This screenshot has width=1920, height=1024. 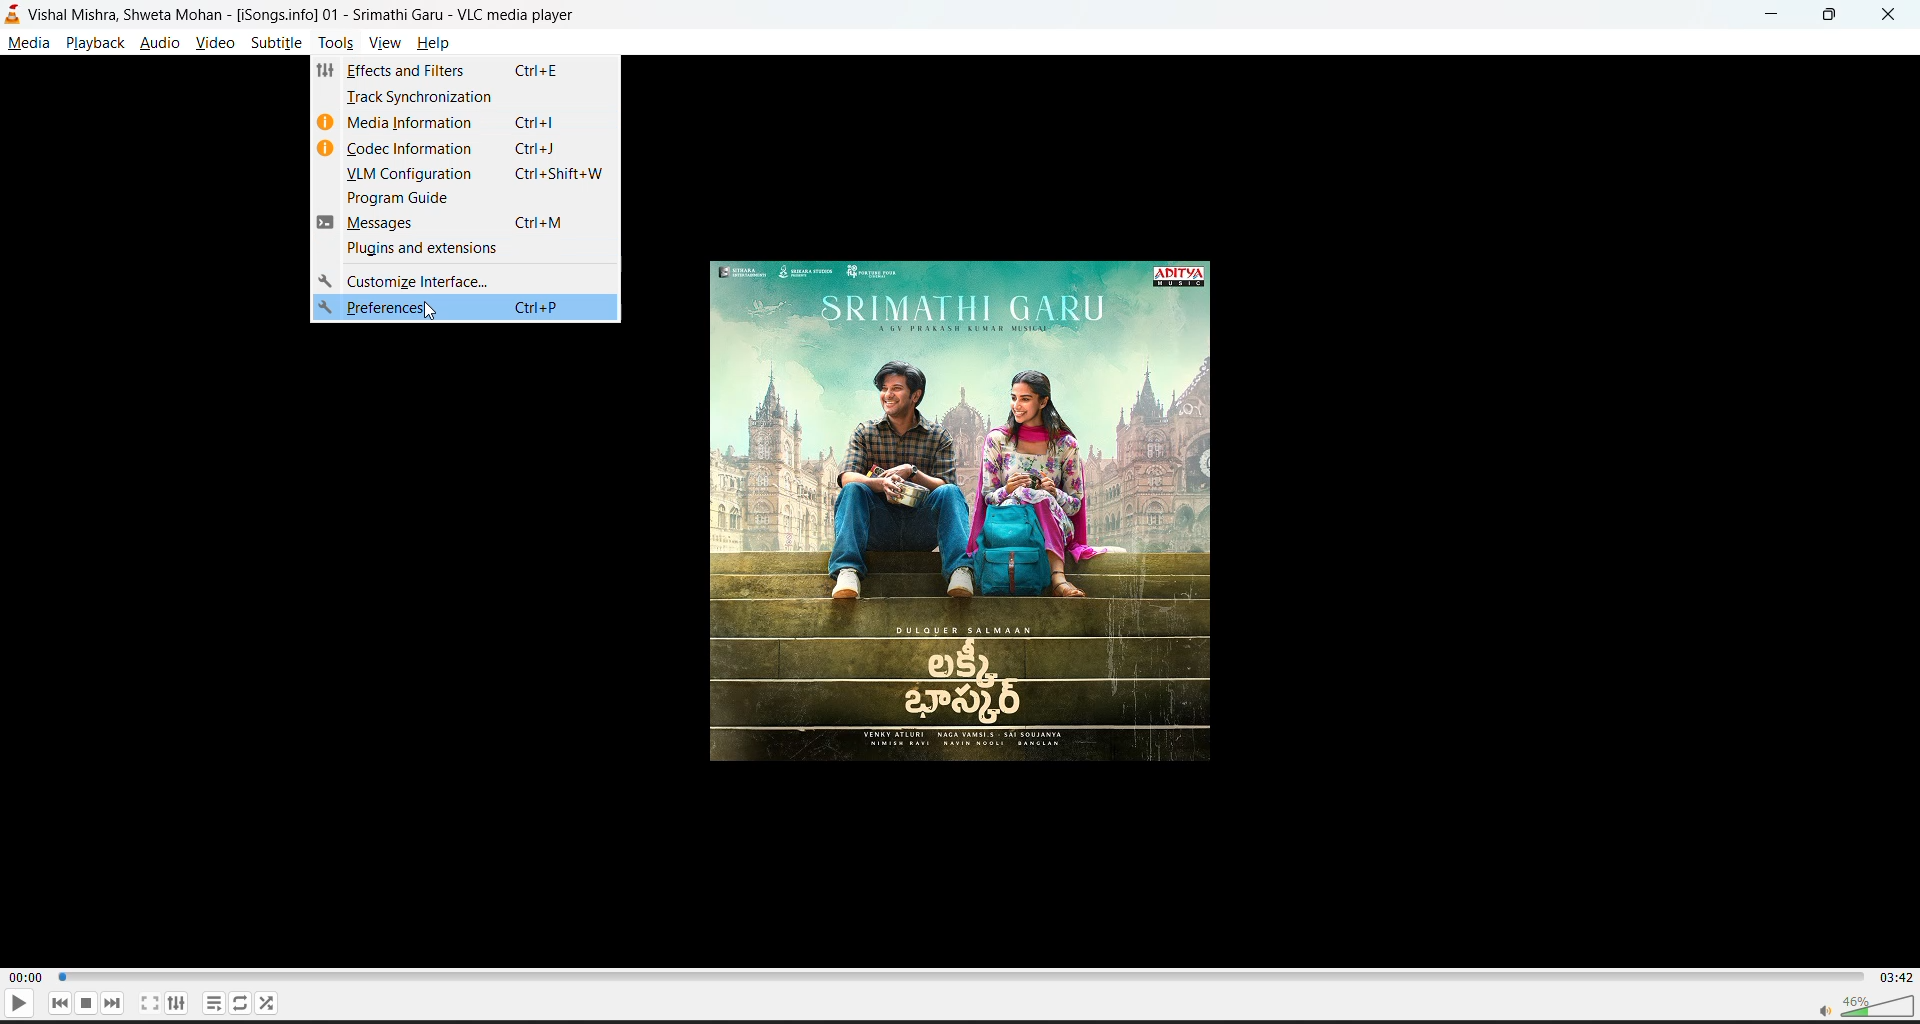 What do you see at coordinates (210, 1001) in the screenshot?
I see `playlist` at bounding box center [210, 1001].